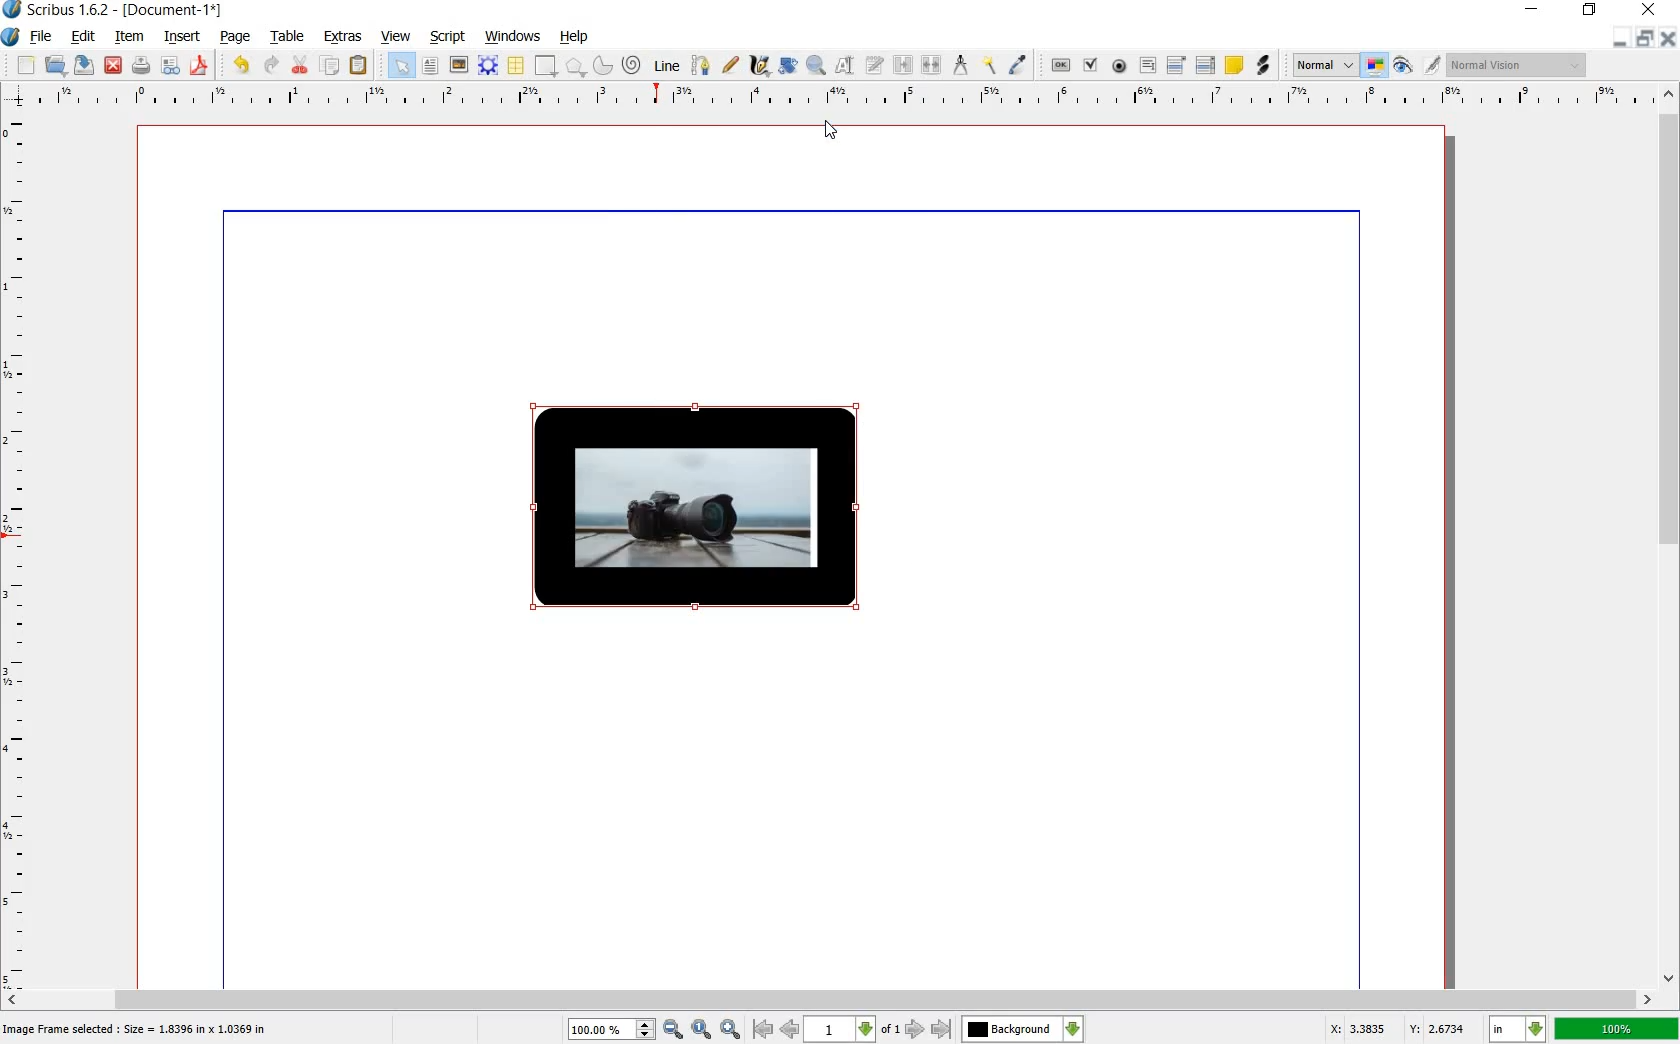  I want to click on measurements, so click(961, 64).